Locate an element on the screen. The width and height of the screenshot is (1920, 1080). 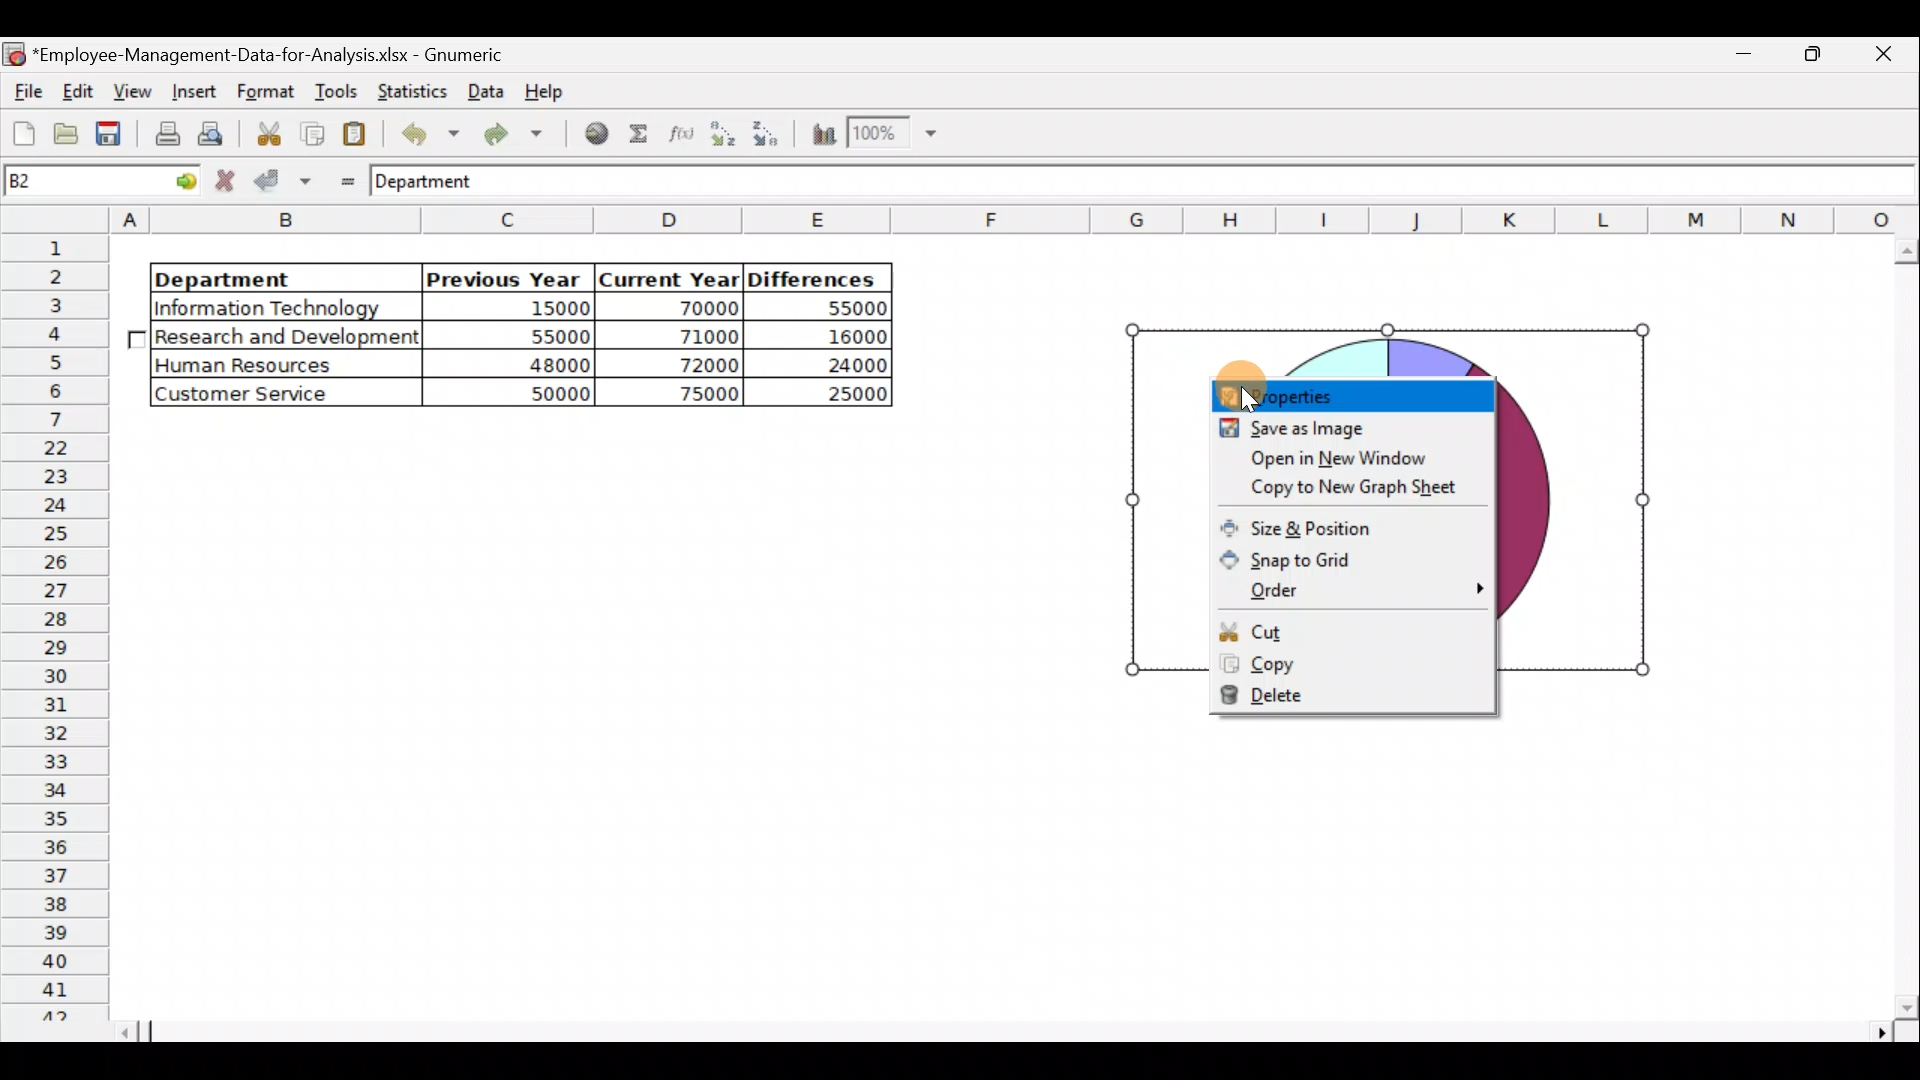
Print preview is located at coordinates (215, 133).